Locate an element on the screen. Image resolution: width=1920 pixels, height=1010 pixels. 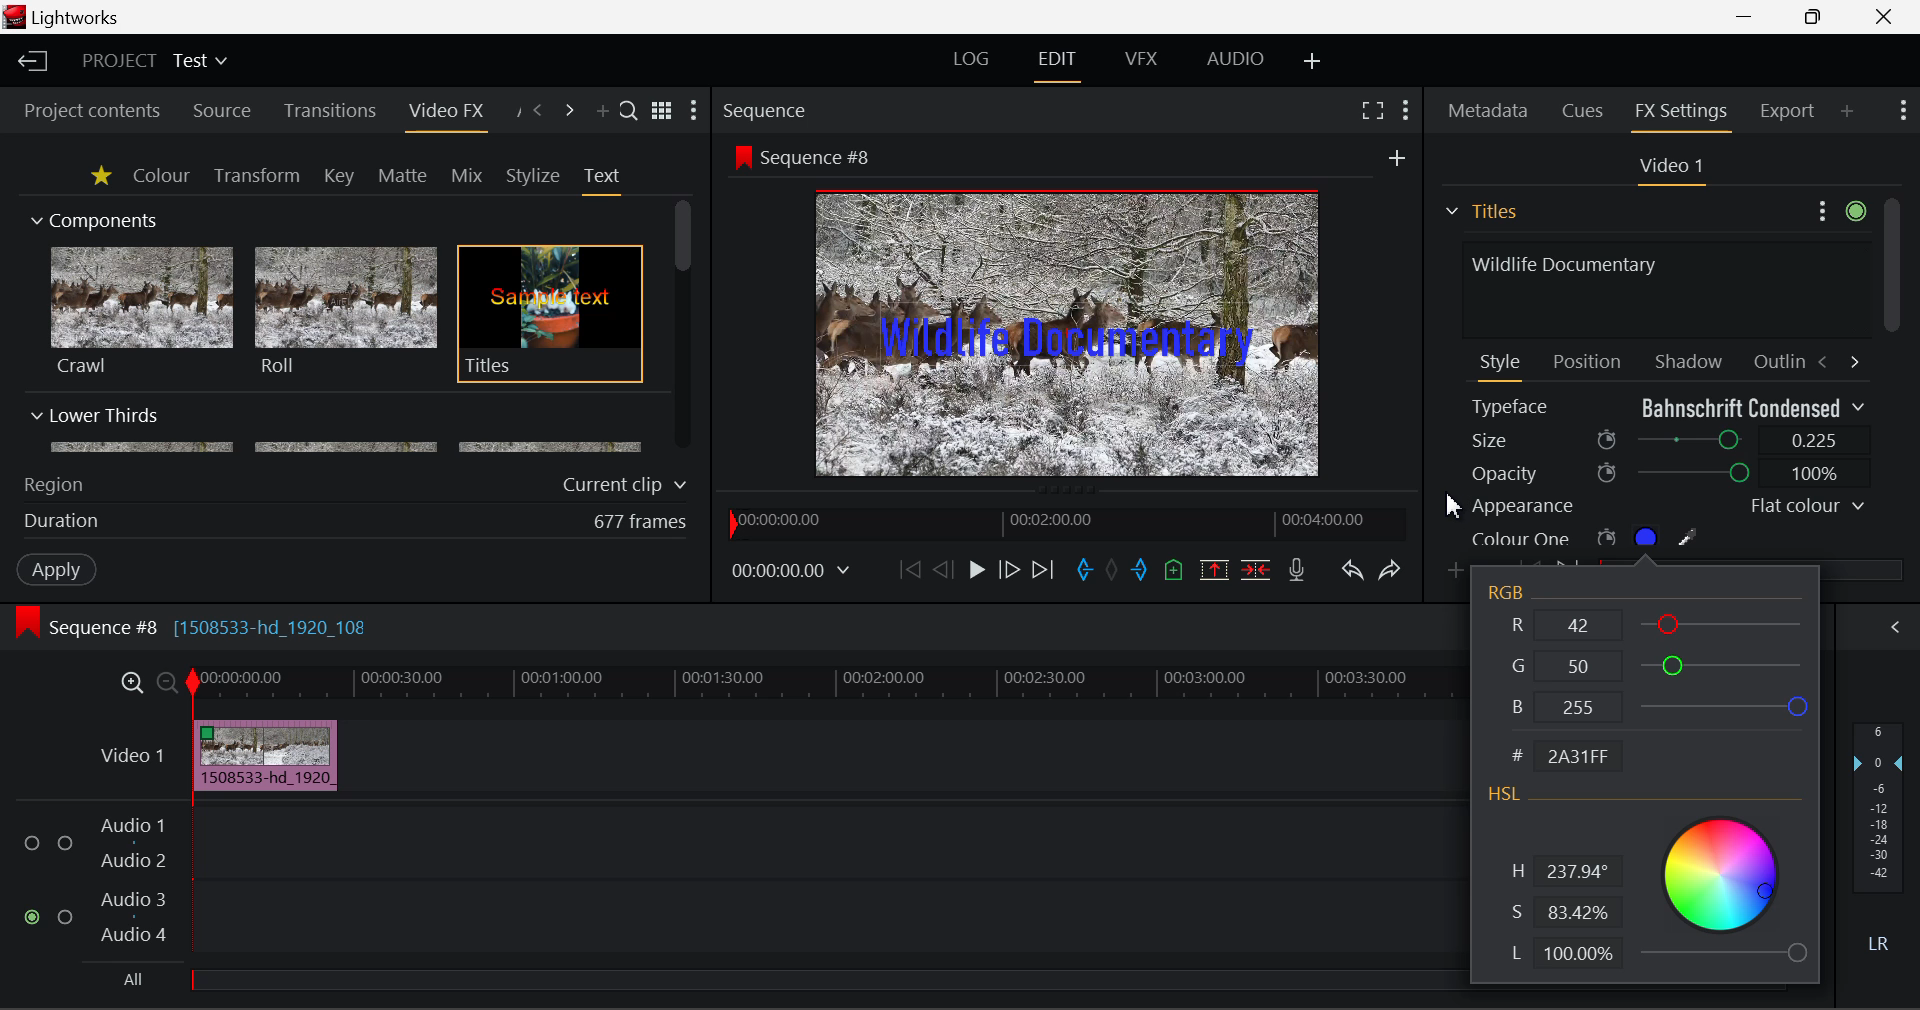
Decibel Level is located at coordinates (1880, 842).